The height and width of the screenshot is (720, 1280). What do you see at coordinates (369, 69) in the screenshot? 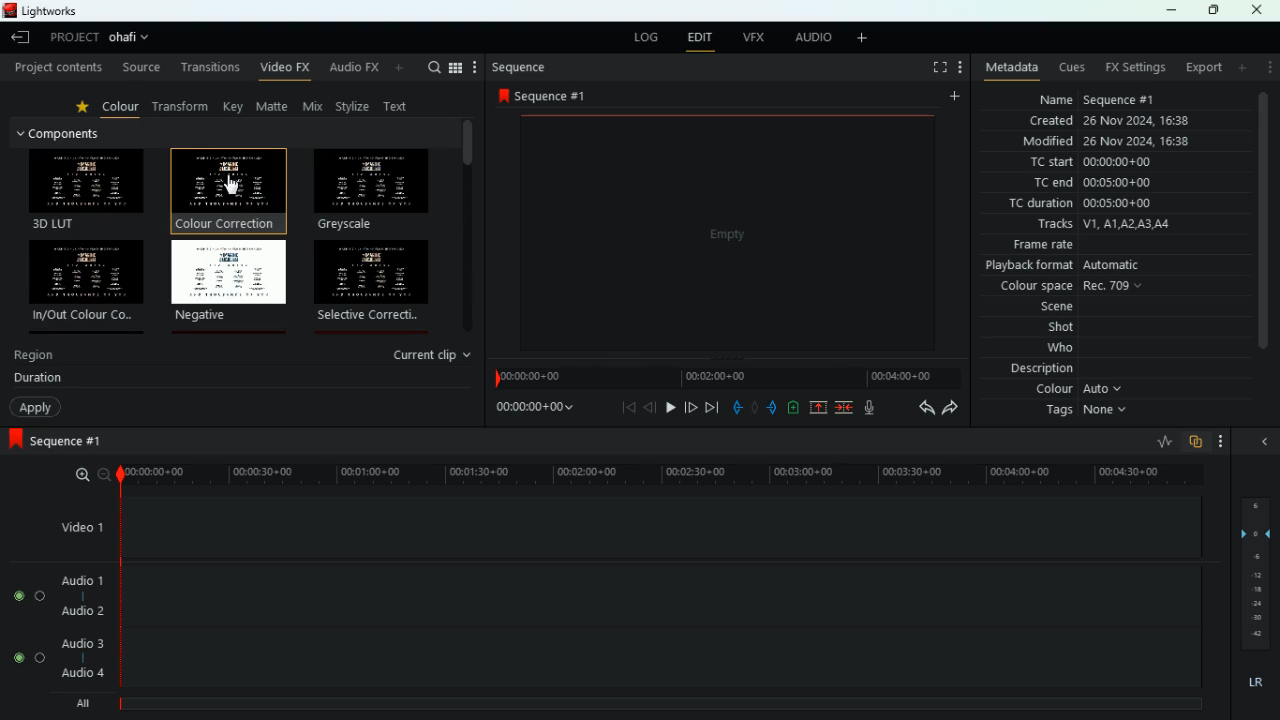
I see `audio fx` at bounding box center [369, 69].